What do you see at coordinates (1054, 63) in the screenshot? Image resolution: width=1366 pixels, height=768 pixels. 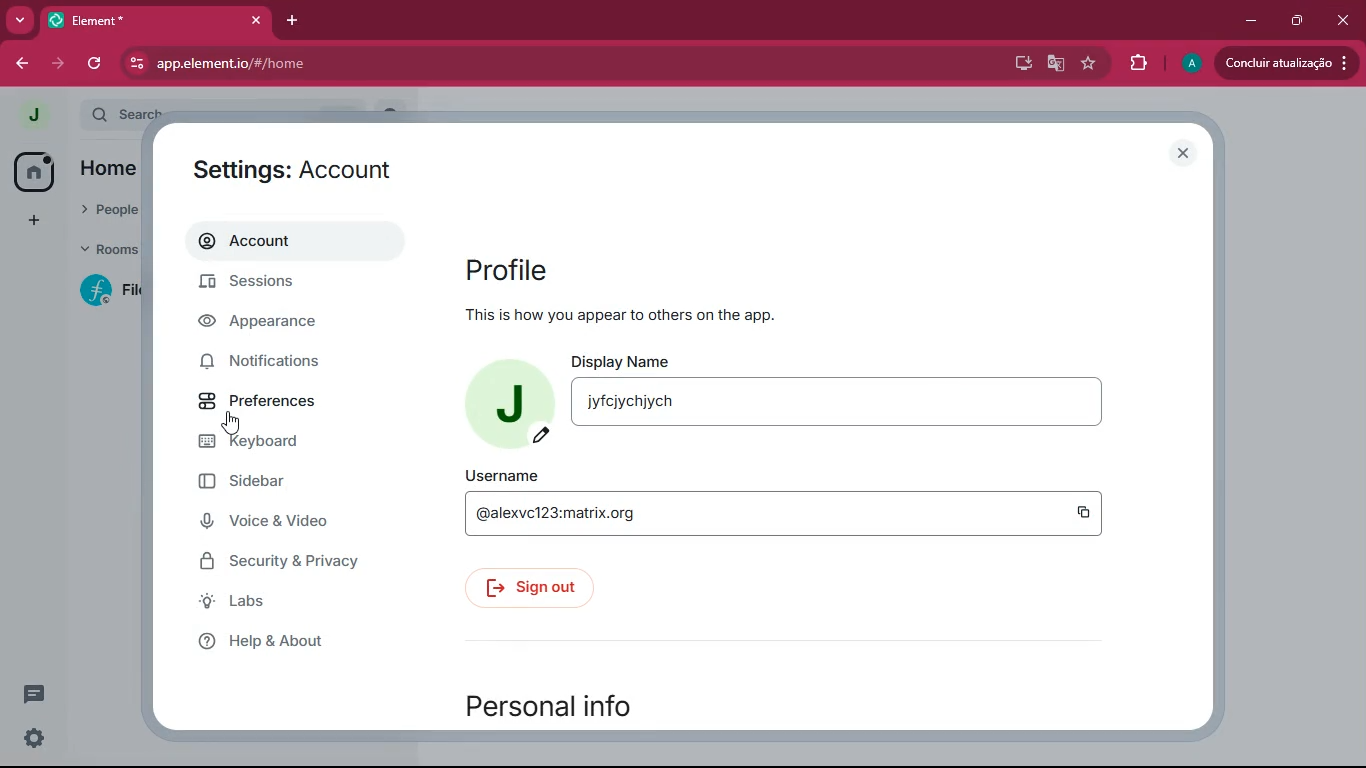 I see `google translate` at bounding box center [1054, 63].